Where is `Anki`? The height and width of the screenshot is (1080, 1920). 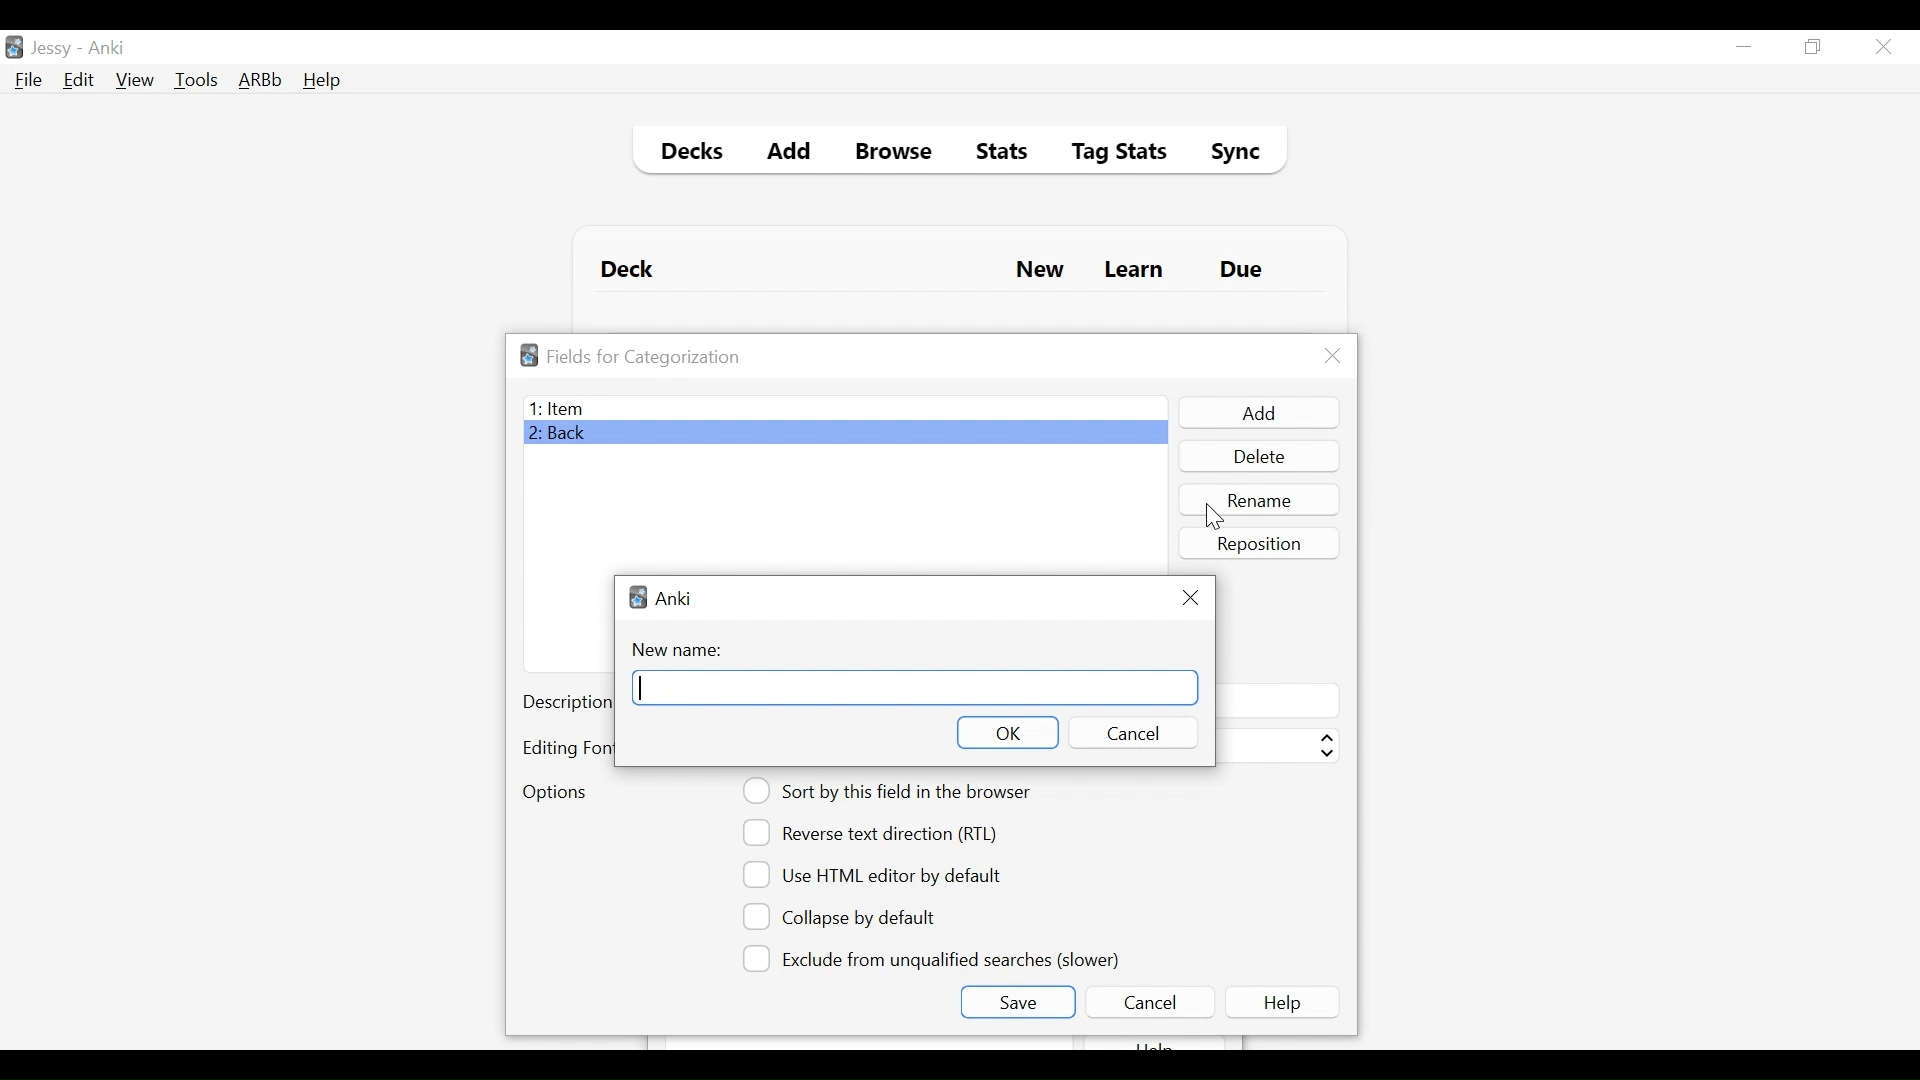 Anki is located at coordinates (107, 48).